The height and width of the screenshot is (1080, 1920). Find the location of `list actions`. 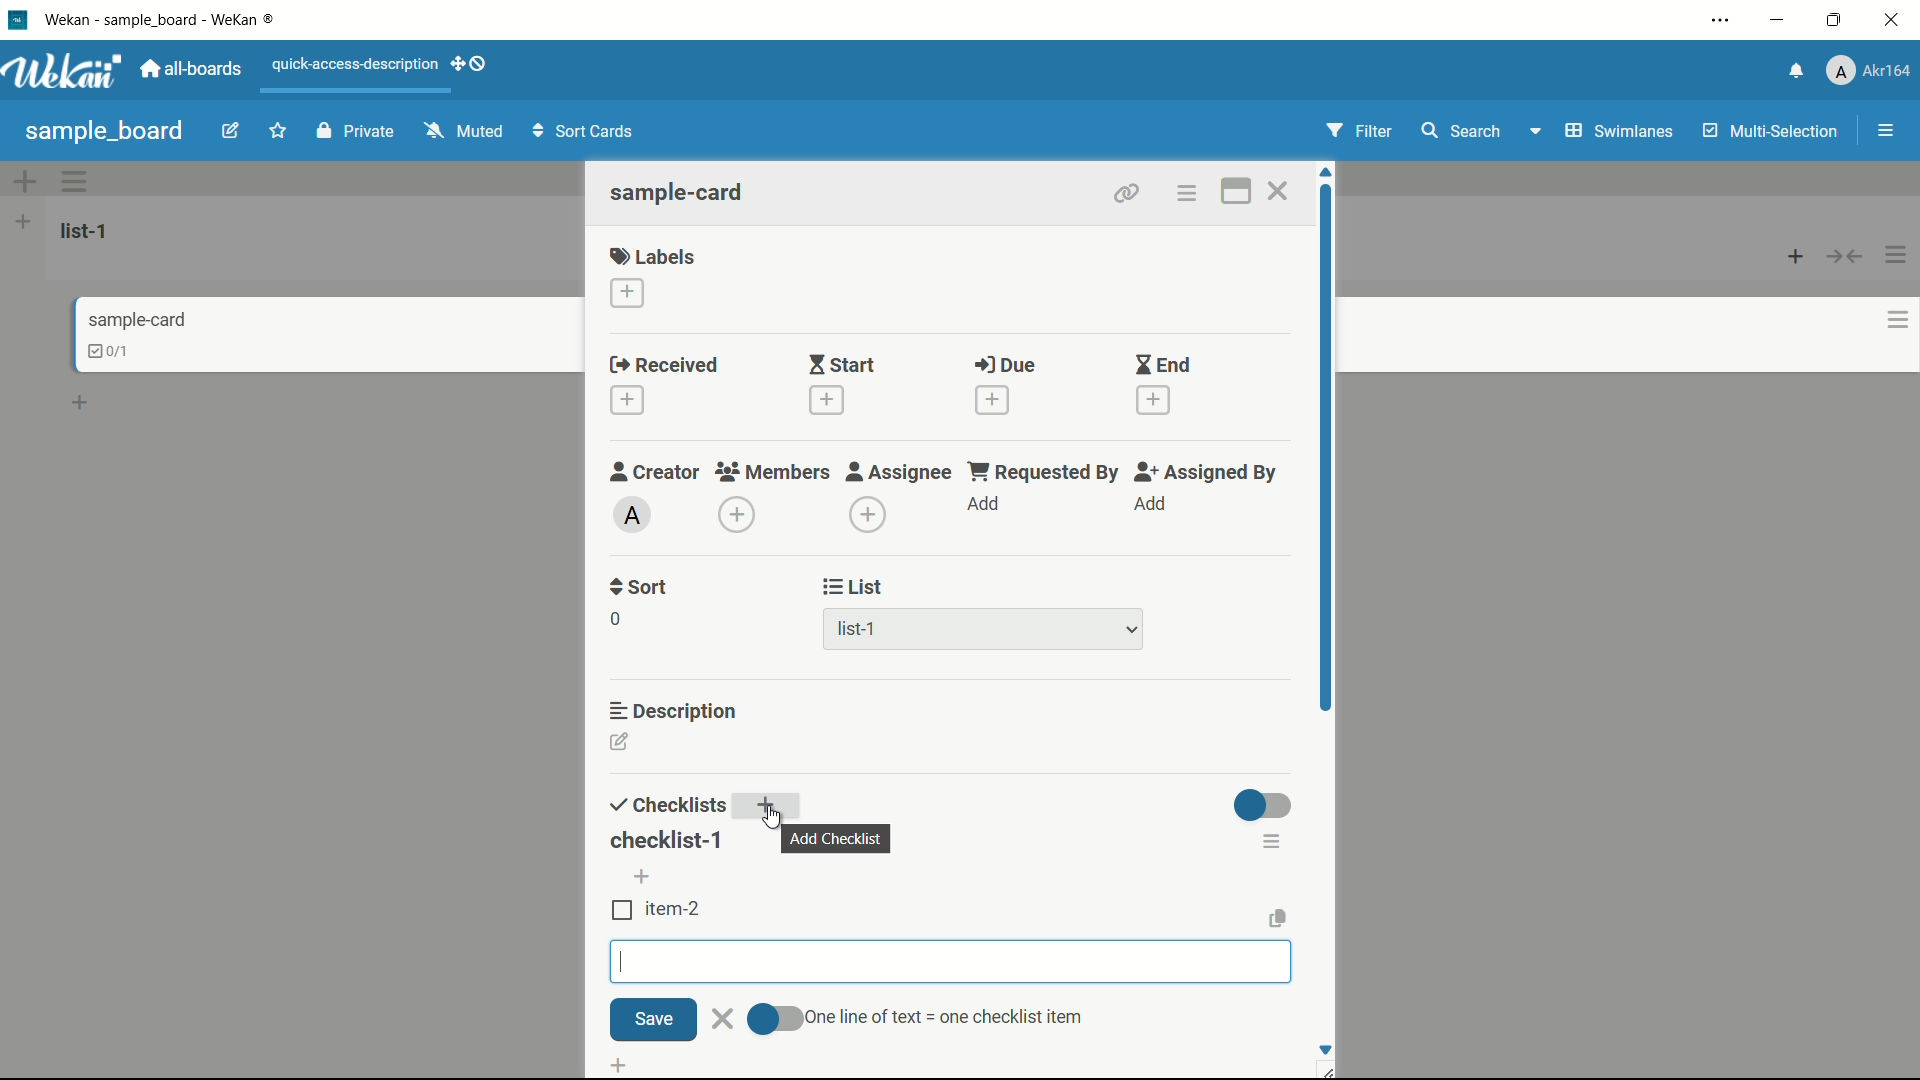

list actions is located at coordinates (1897, 255).